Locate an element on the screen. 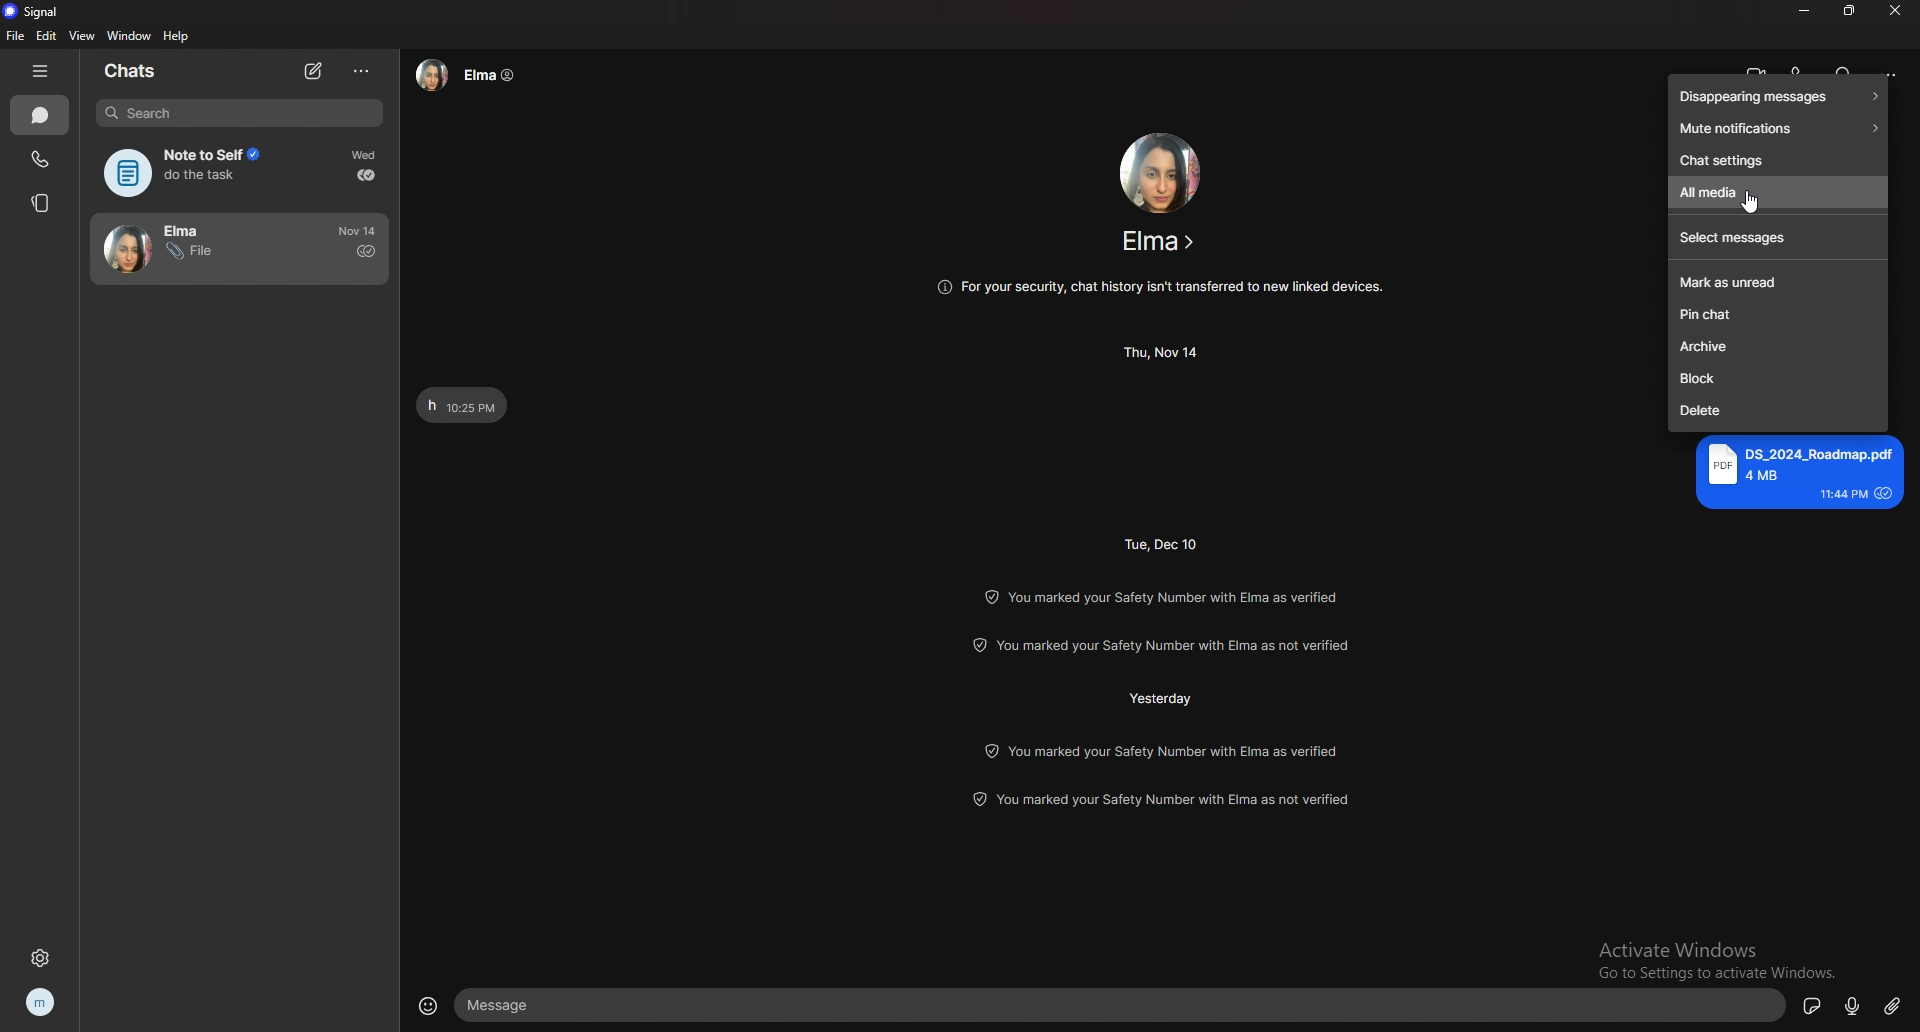 This screenshot has width=1920, height=1032. view is located at coordinates (82, 36).